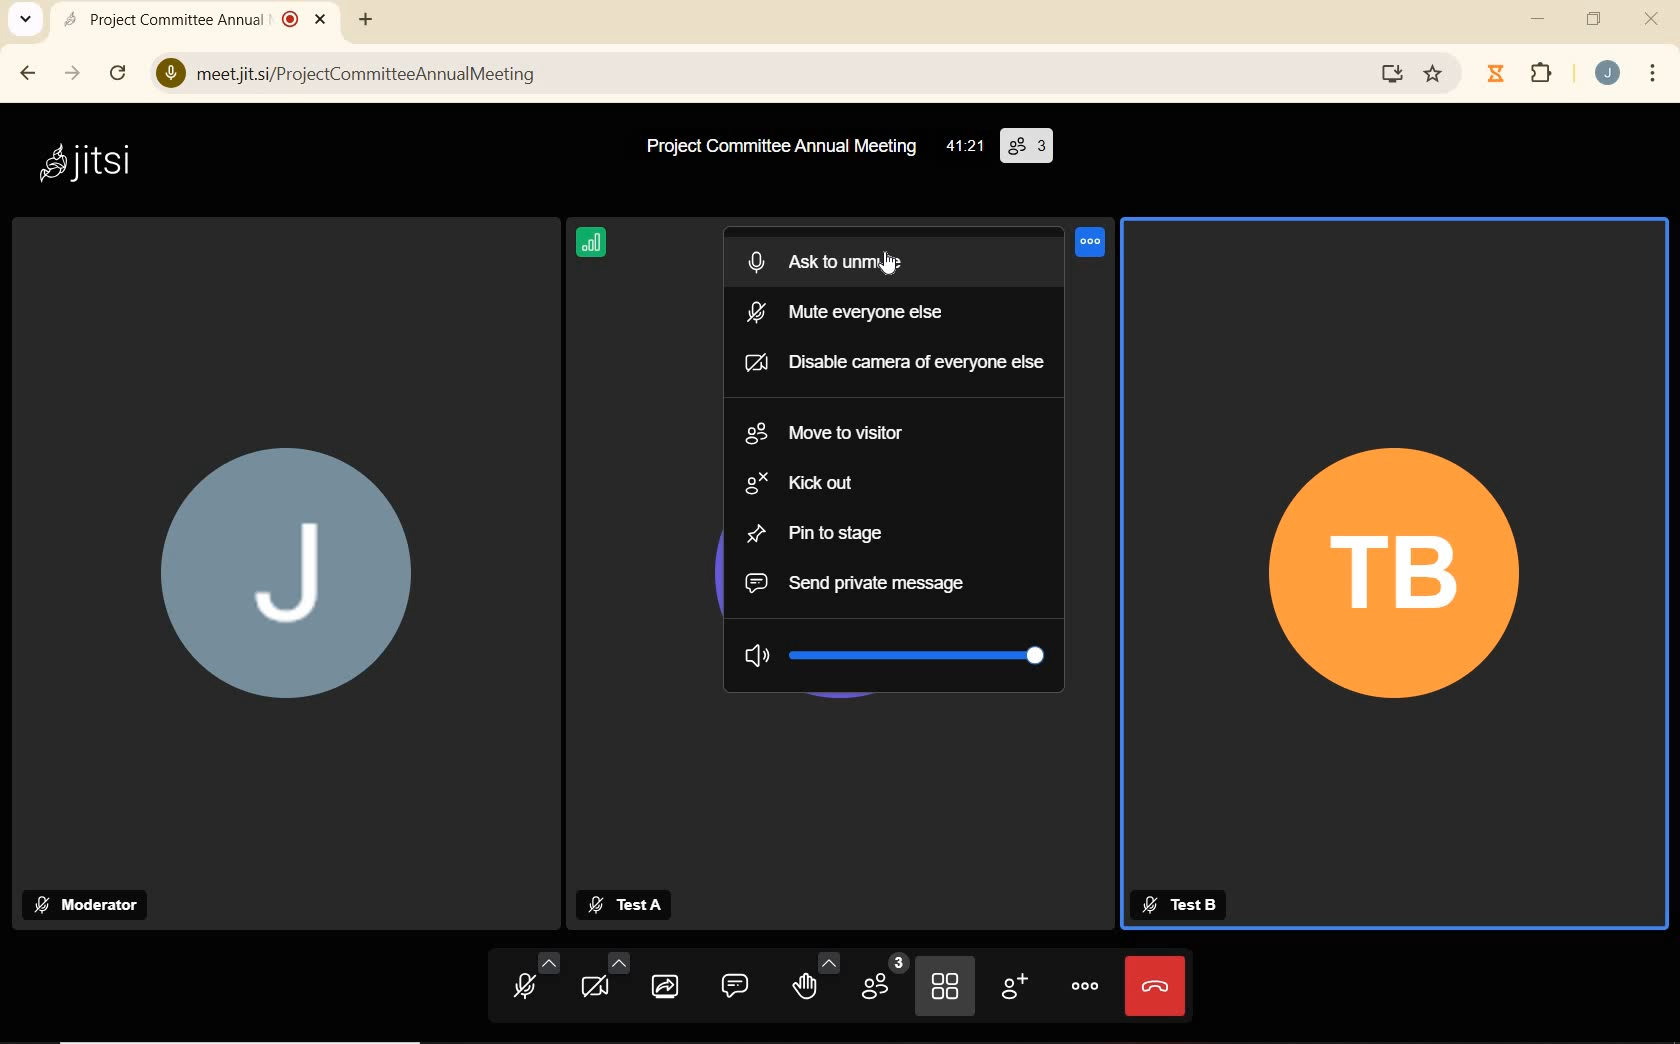  Describe the element at coordinates (1498, 76) in the screenshot. I see `Jibble` at that location.